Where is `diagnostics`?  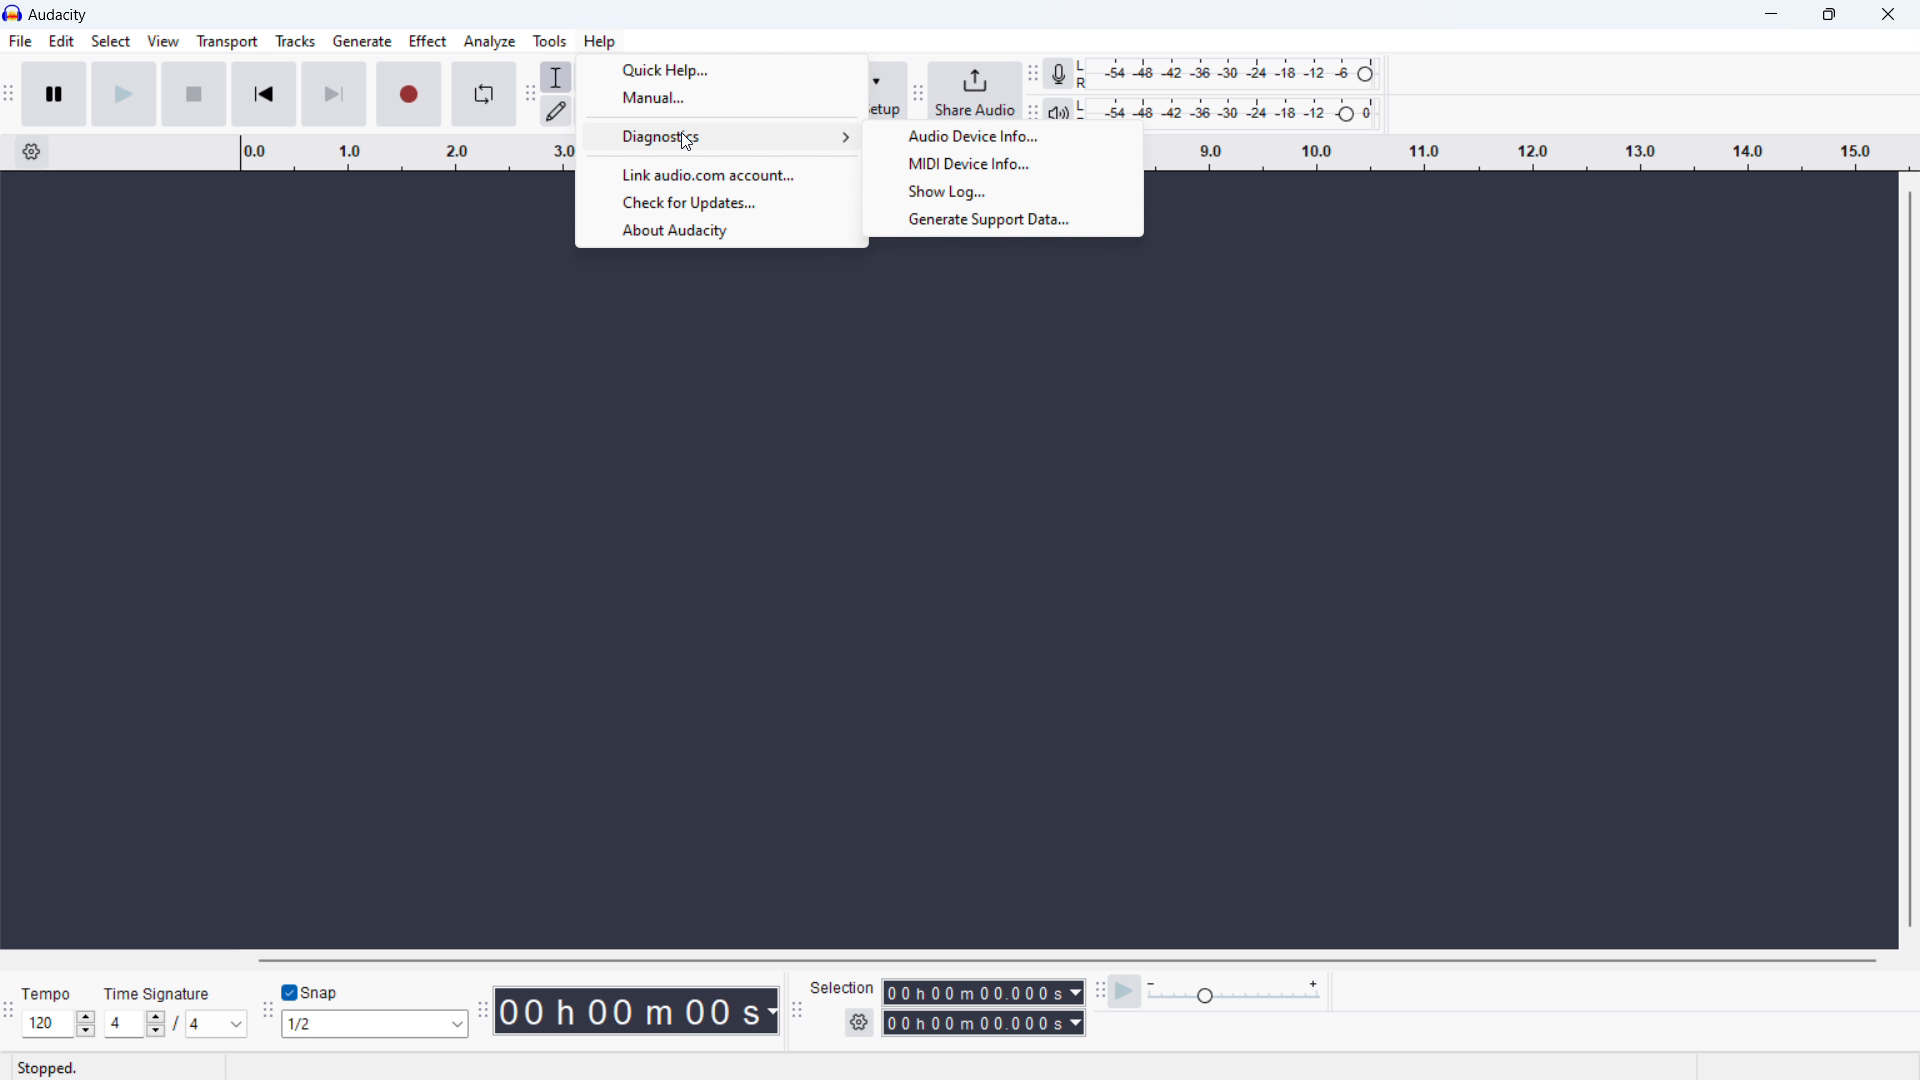
diagnostics is located at coordinates (721, 138).